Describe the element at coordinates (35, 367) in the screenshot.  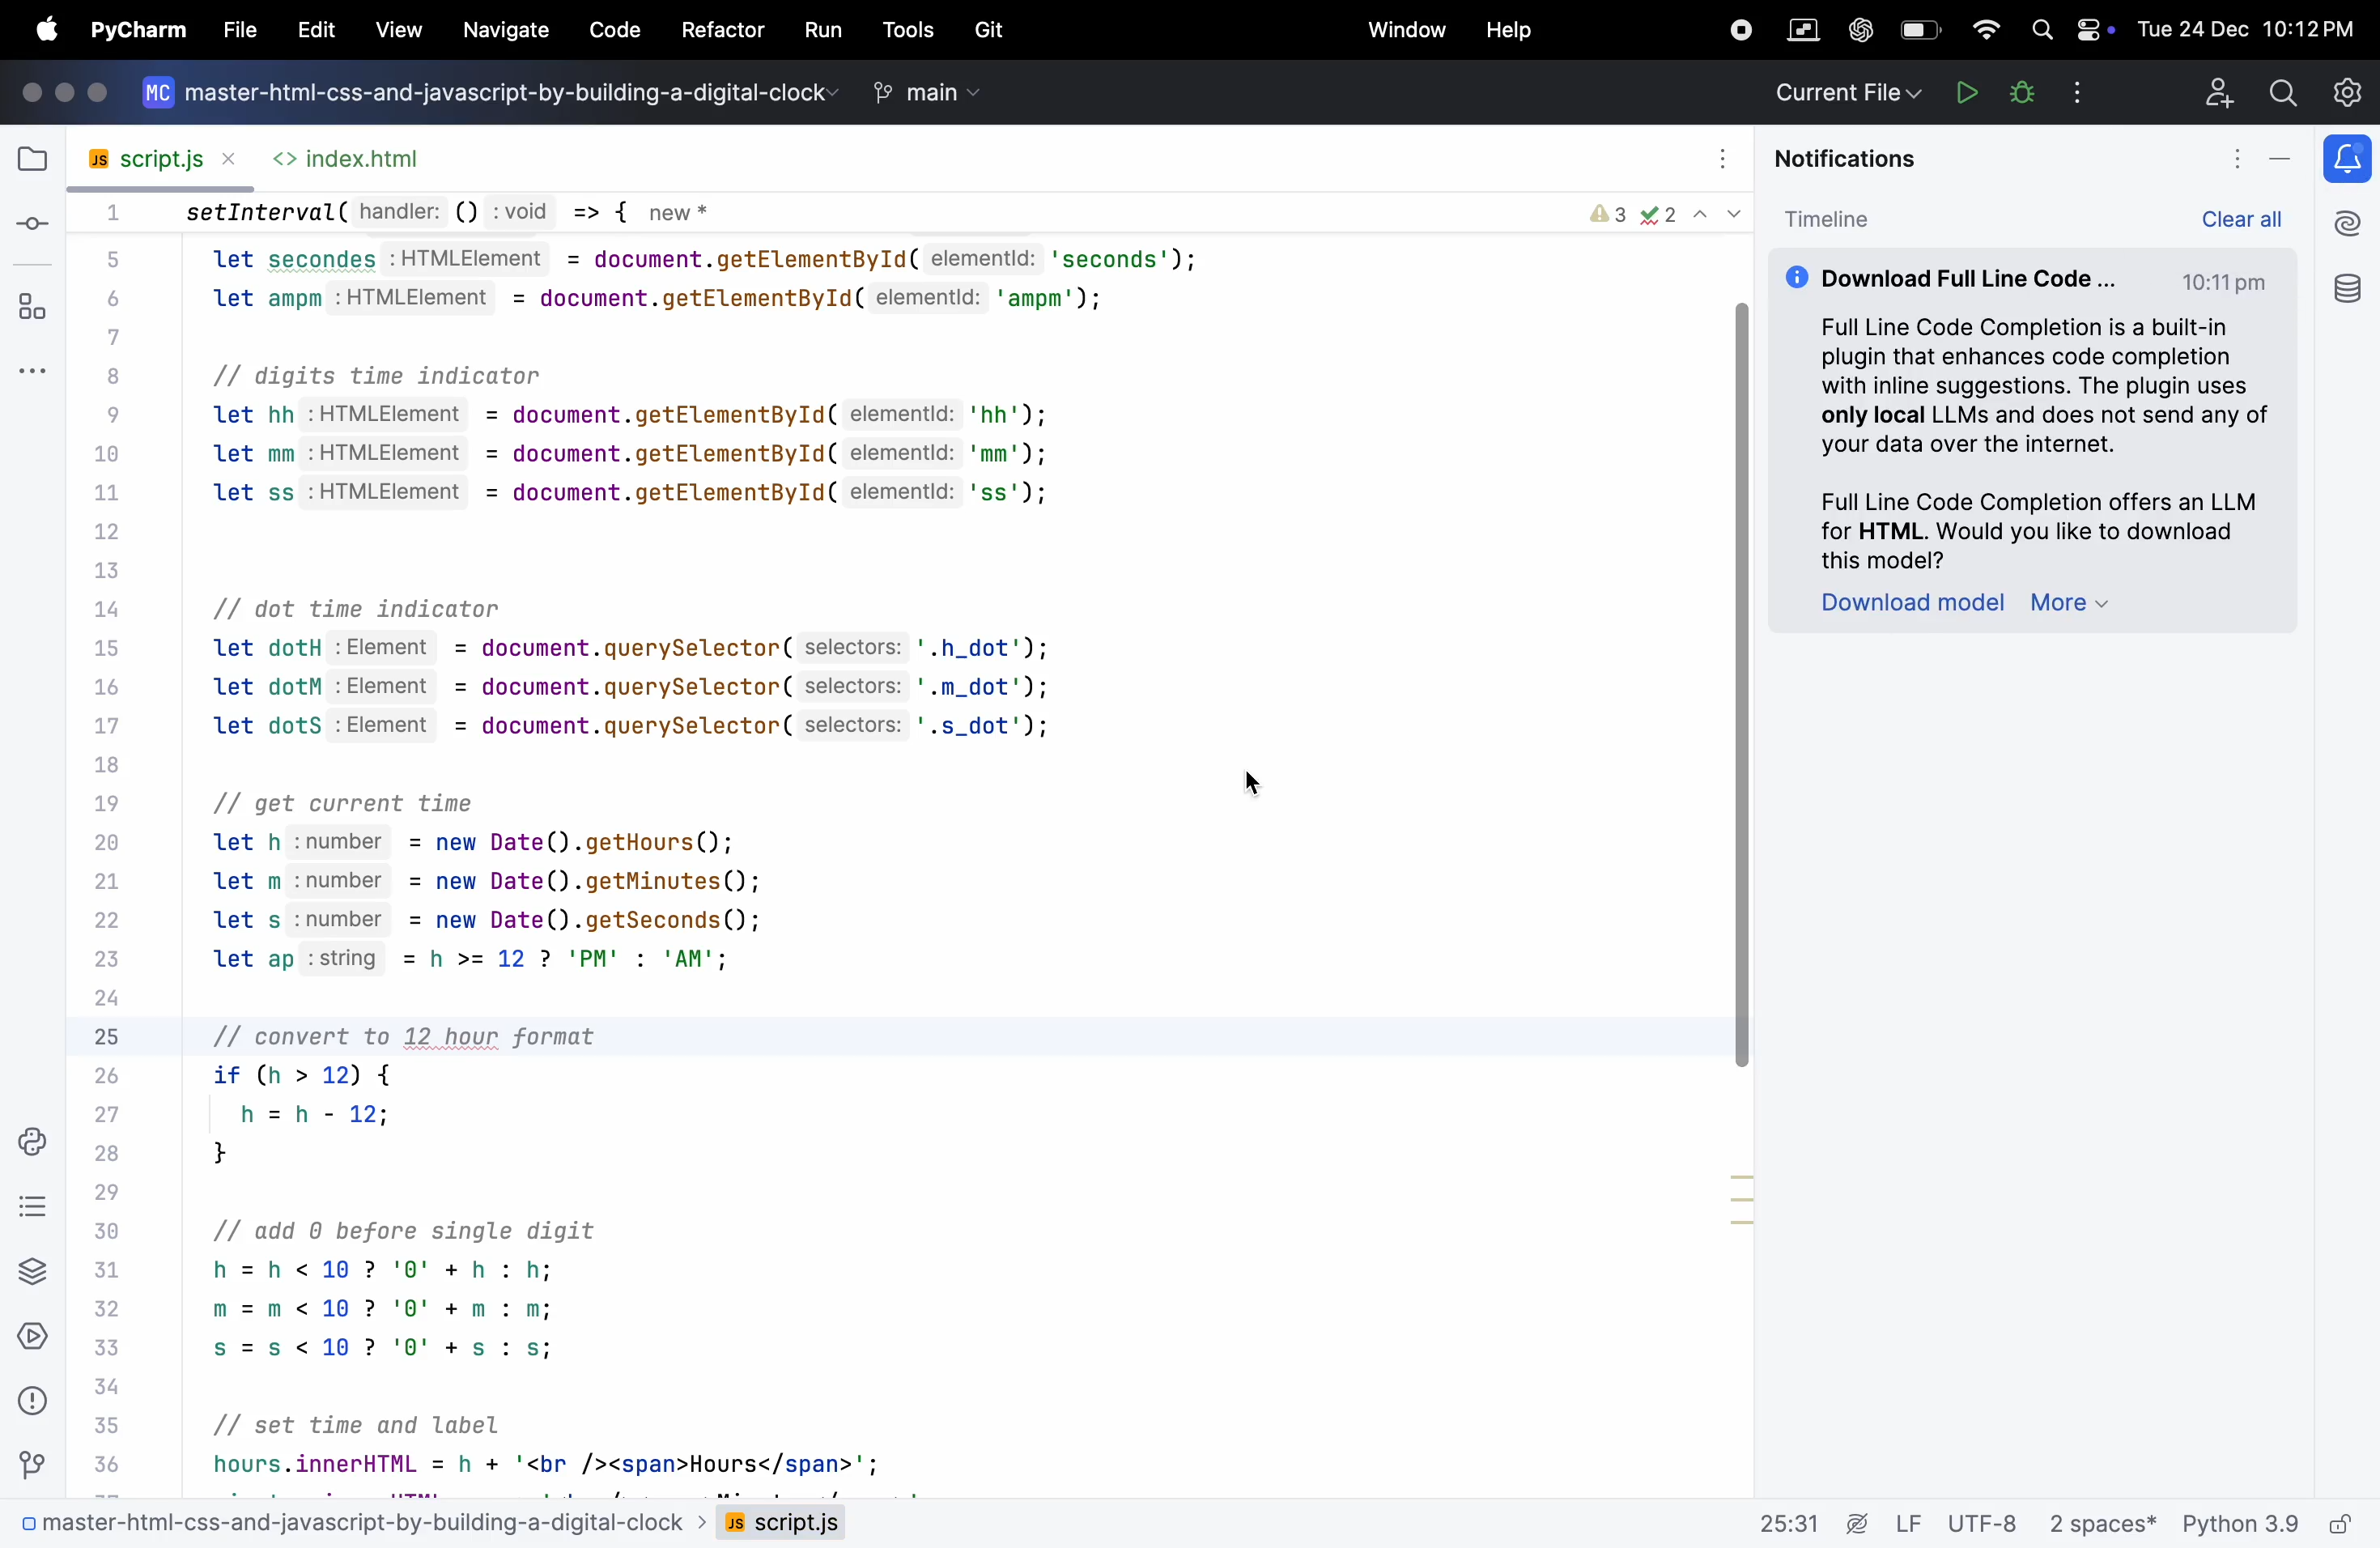
I see `more windows` at that location.